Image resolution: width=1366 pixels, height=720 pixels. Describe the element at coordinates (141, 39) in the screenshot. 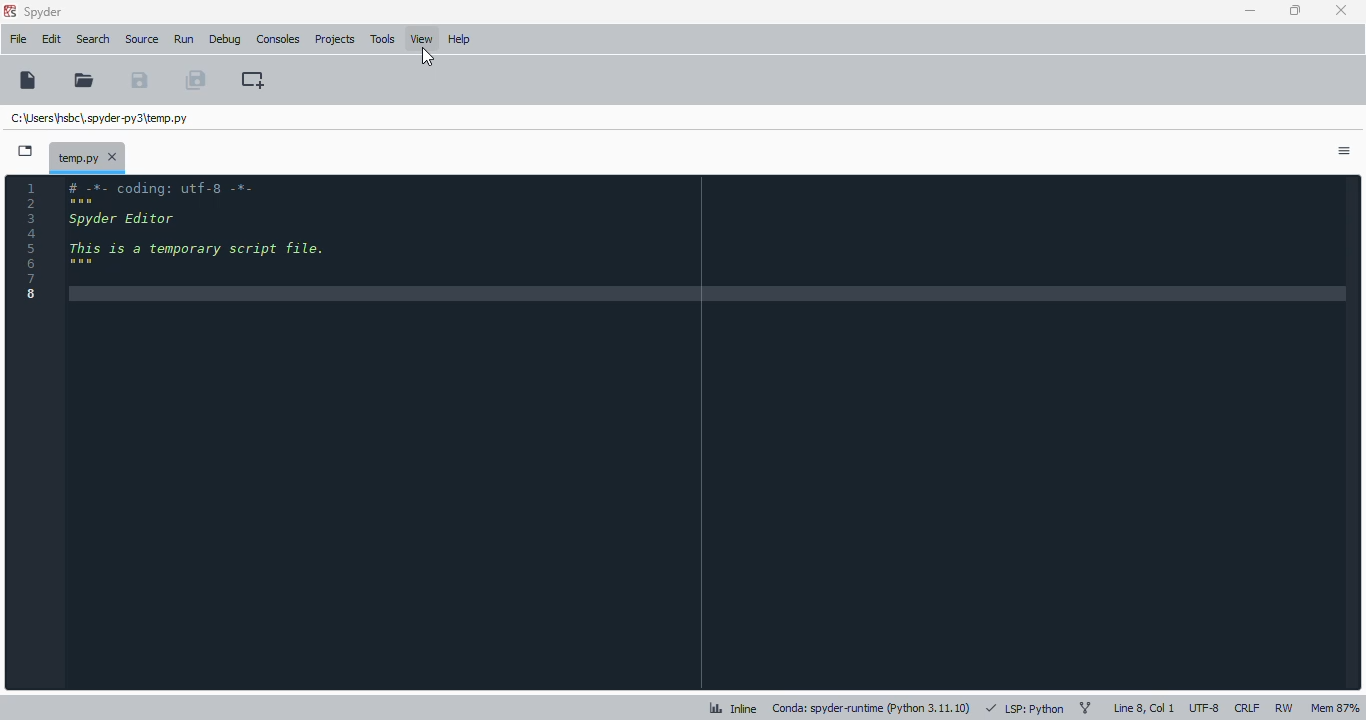

I see `source` at that location.